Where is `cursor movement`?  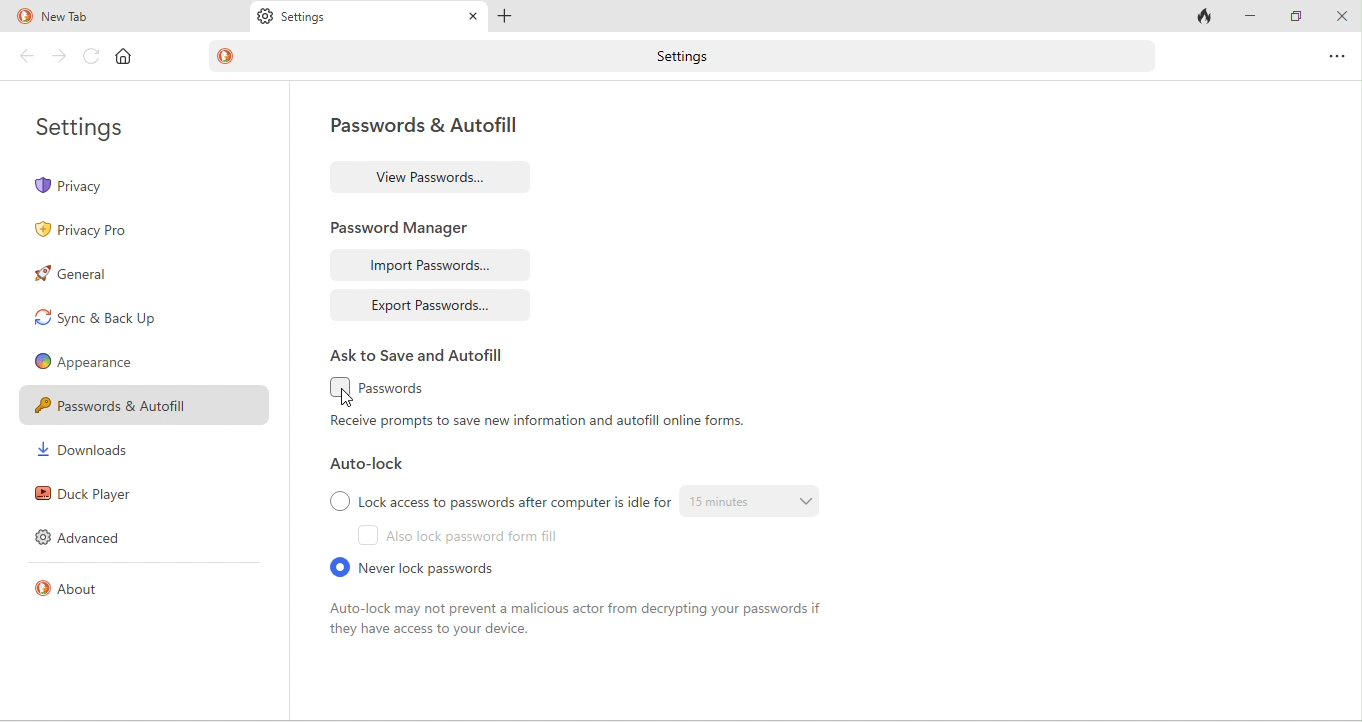
cursor movement is located at coordinates (349, 399).